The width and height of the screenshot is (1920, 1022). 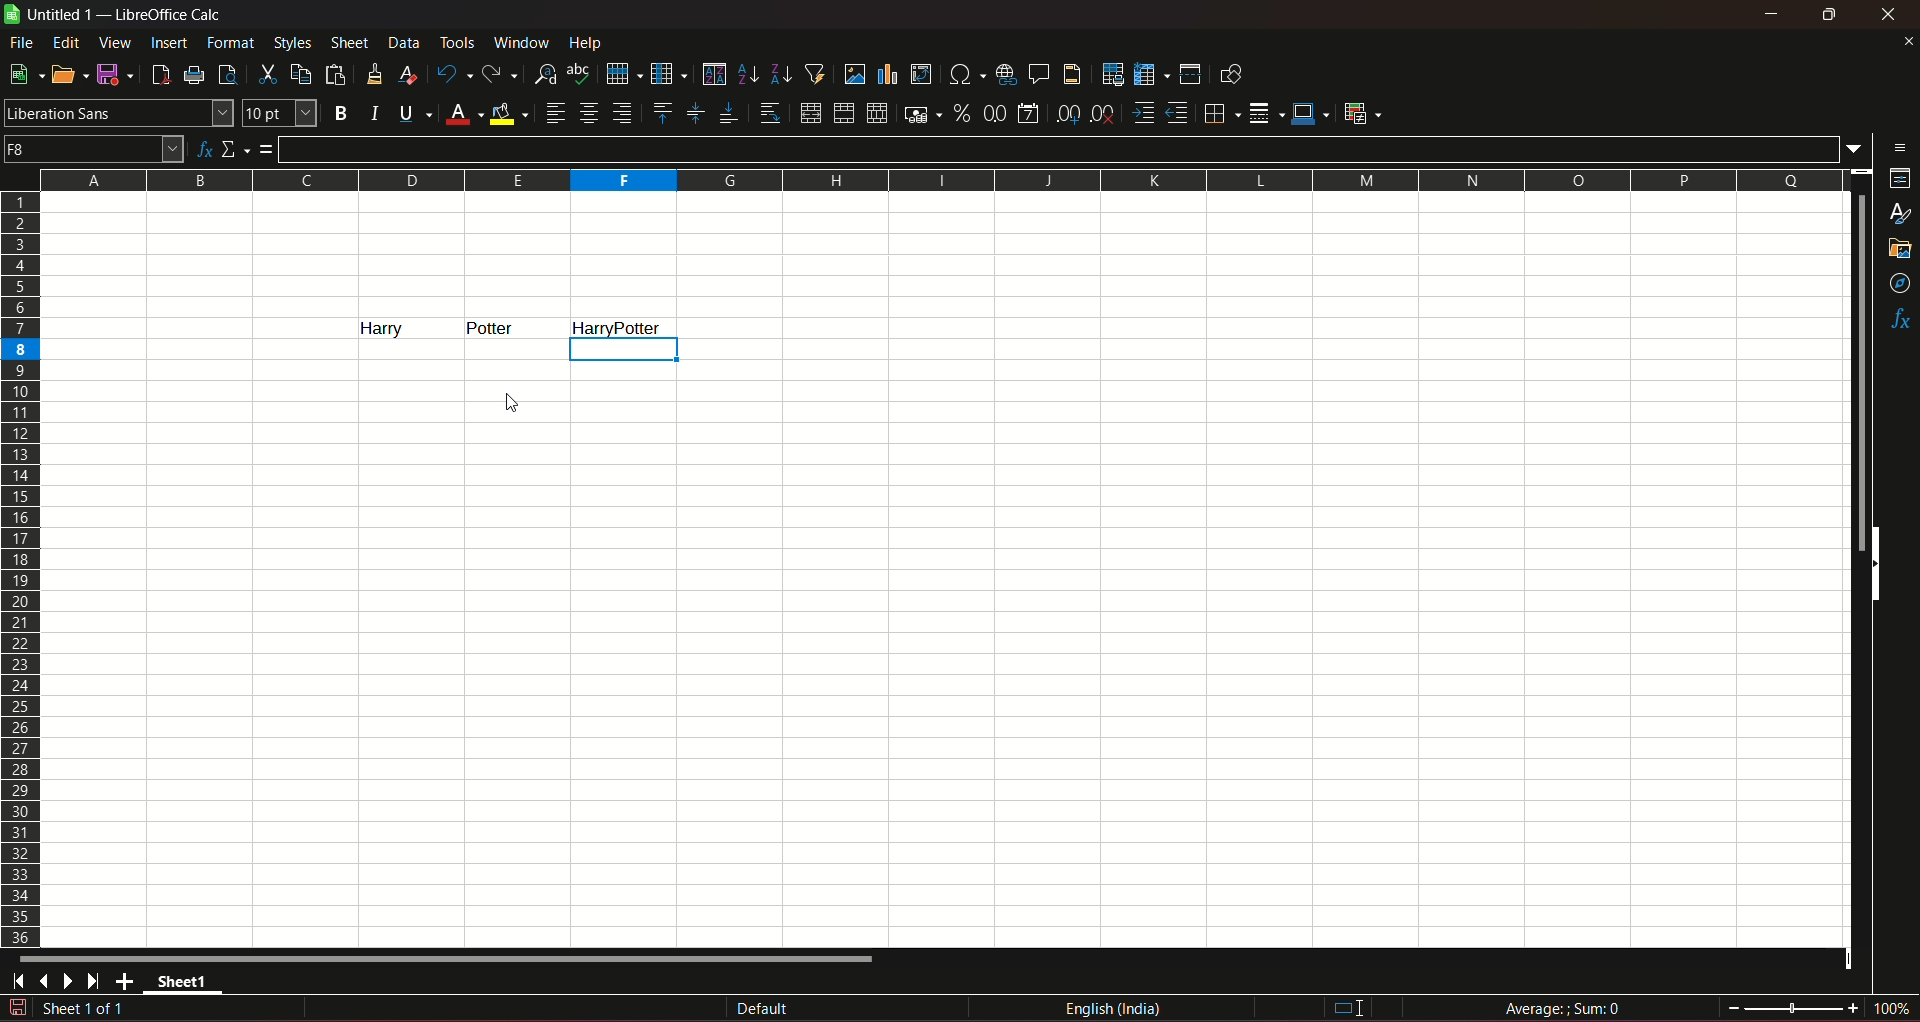 What do you see at coordinates (1190, 74) in the screenshot?
I see `split window` at bounding box center [1190, 74].